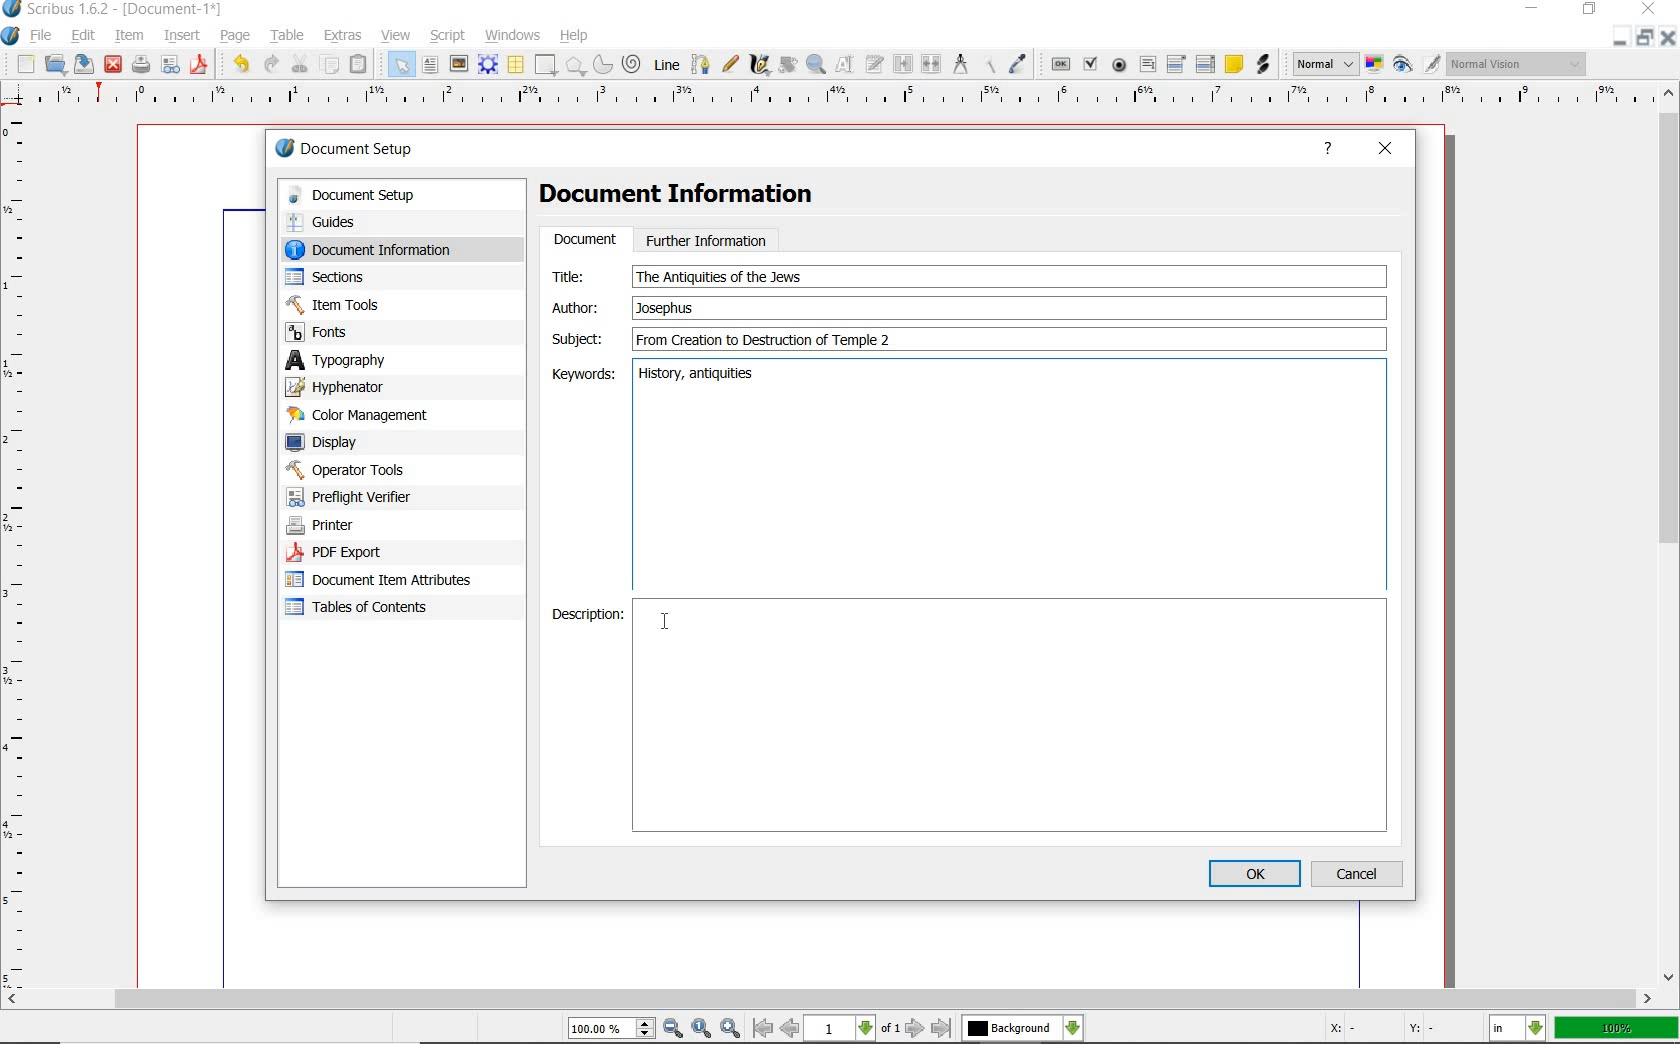  Describe the element at coordinates (1092, 63) in the screenshot. I see `pdf check box` at that location.